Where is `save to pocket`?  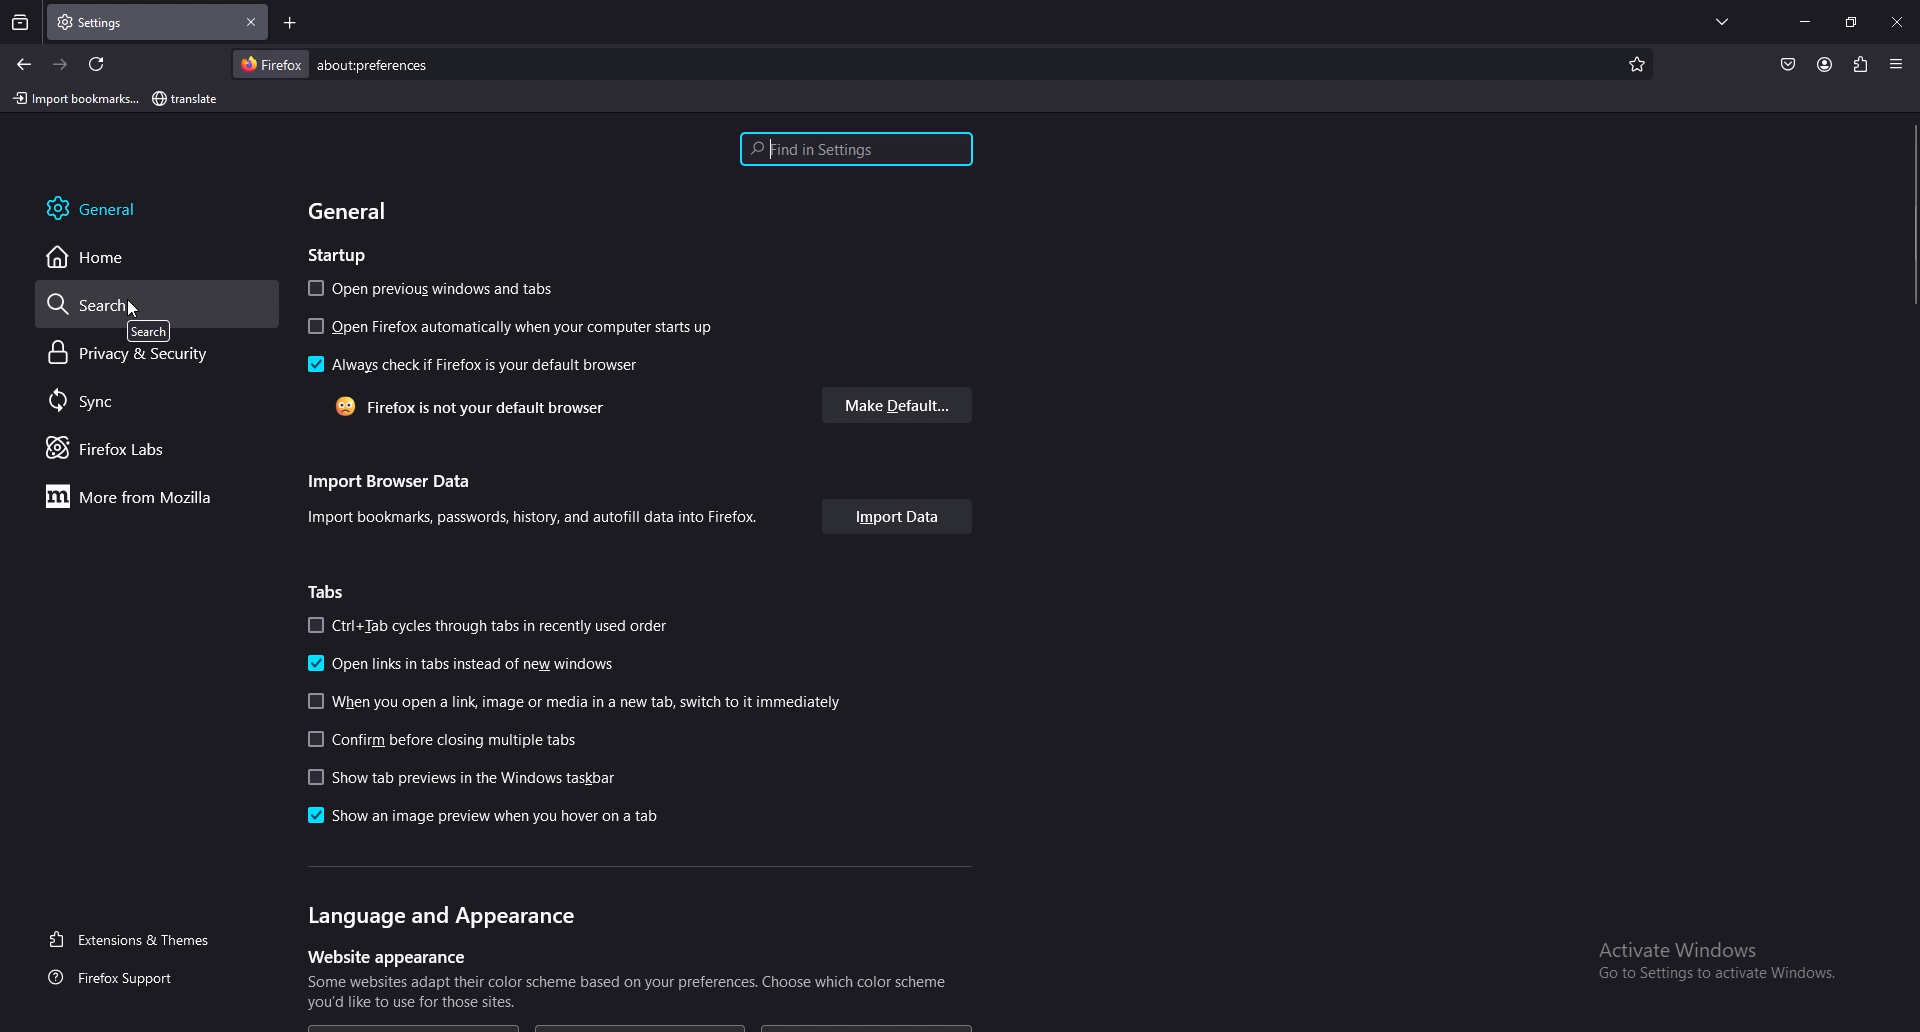 save to pocket is located at coordinates (1788, 65).